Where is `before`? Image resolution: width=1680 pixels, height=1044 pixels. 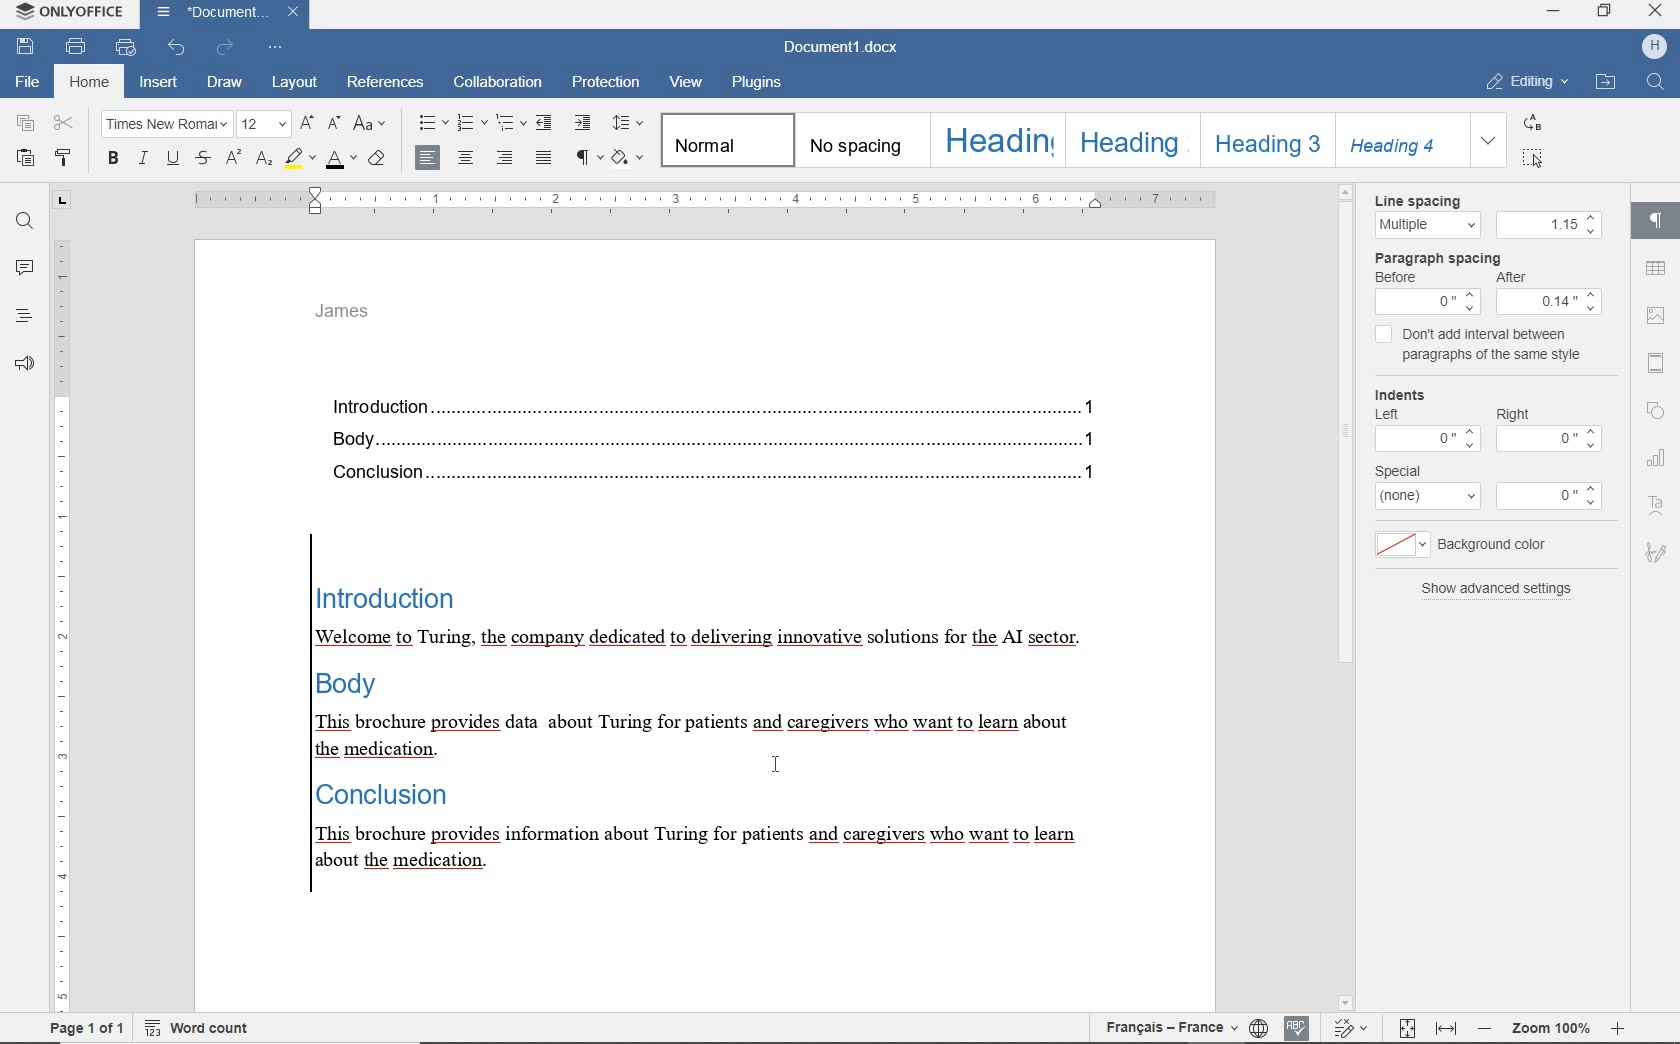
before is located at coordinates (1398, 278).